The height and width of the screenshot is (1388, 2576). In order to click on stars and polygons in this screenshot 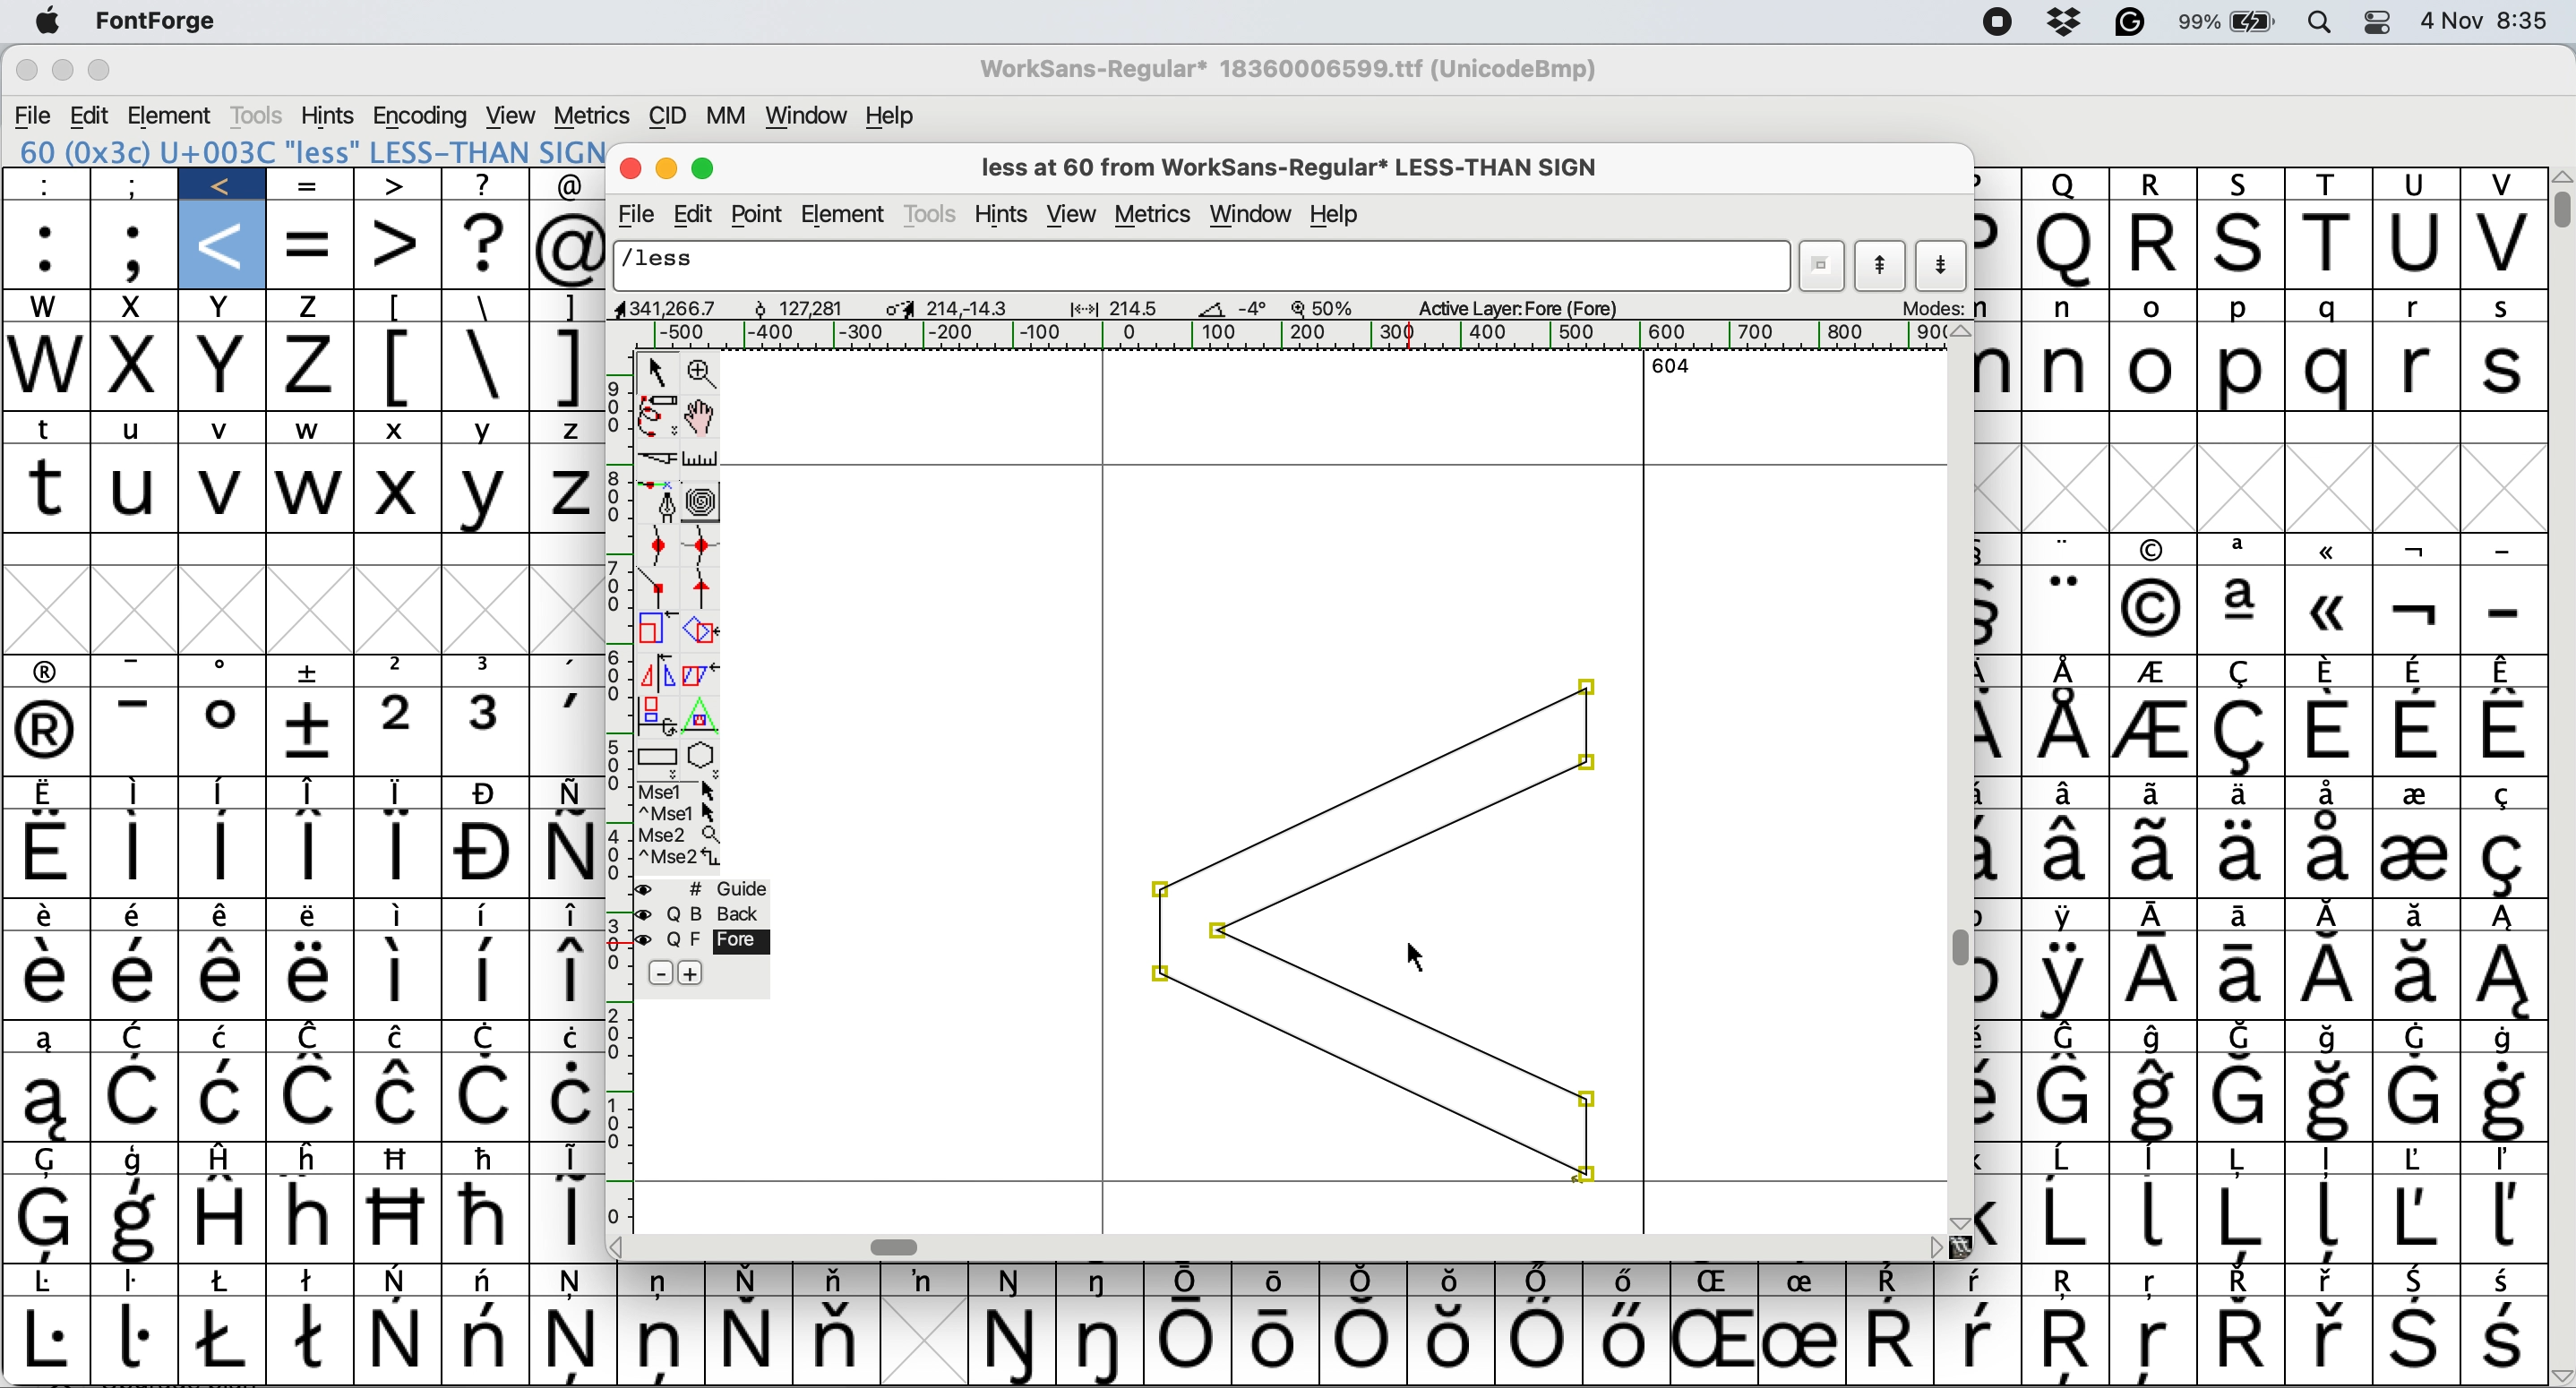, I will do `click(707, 752)`.